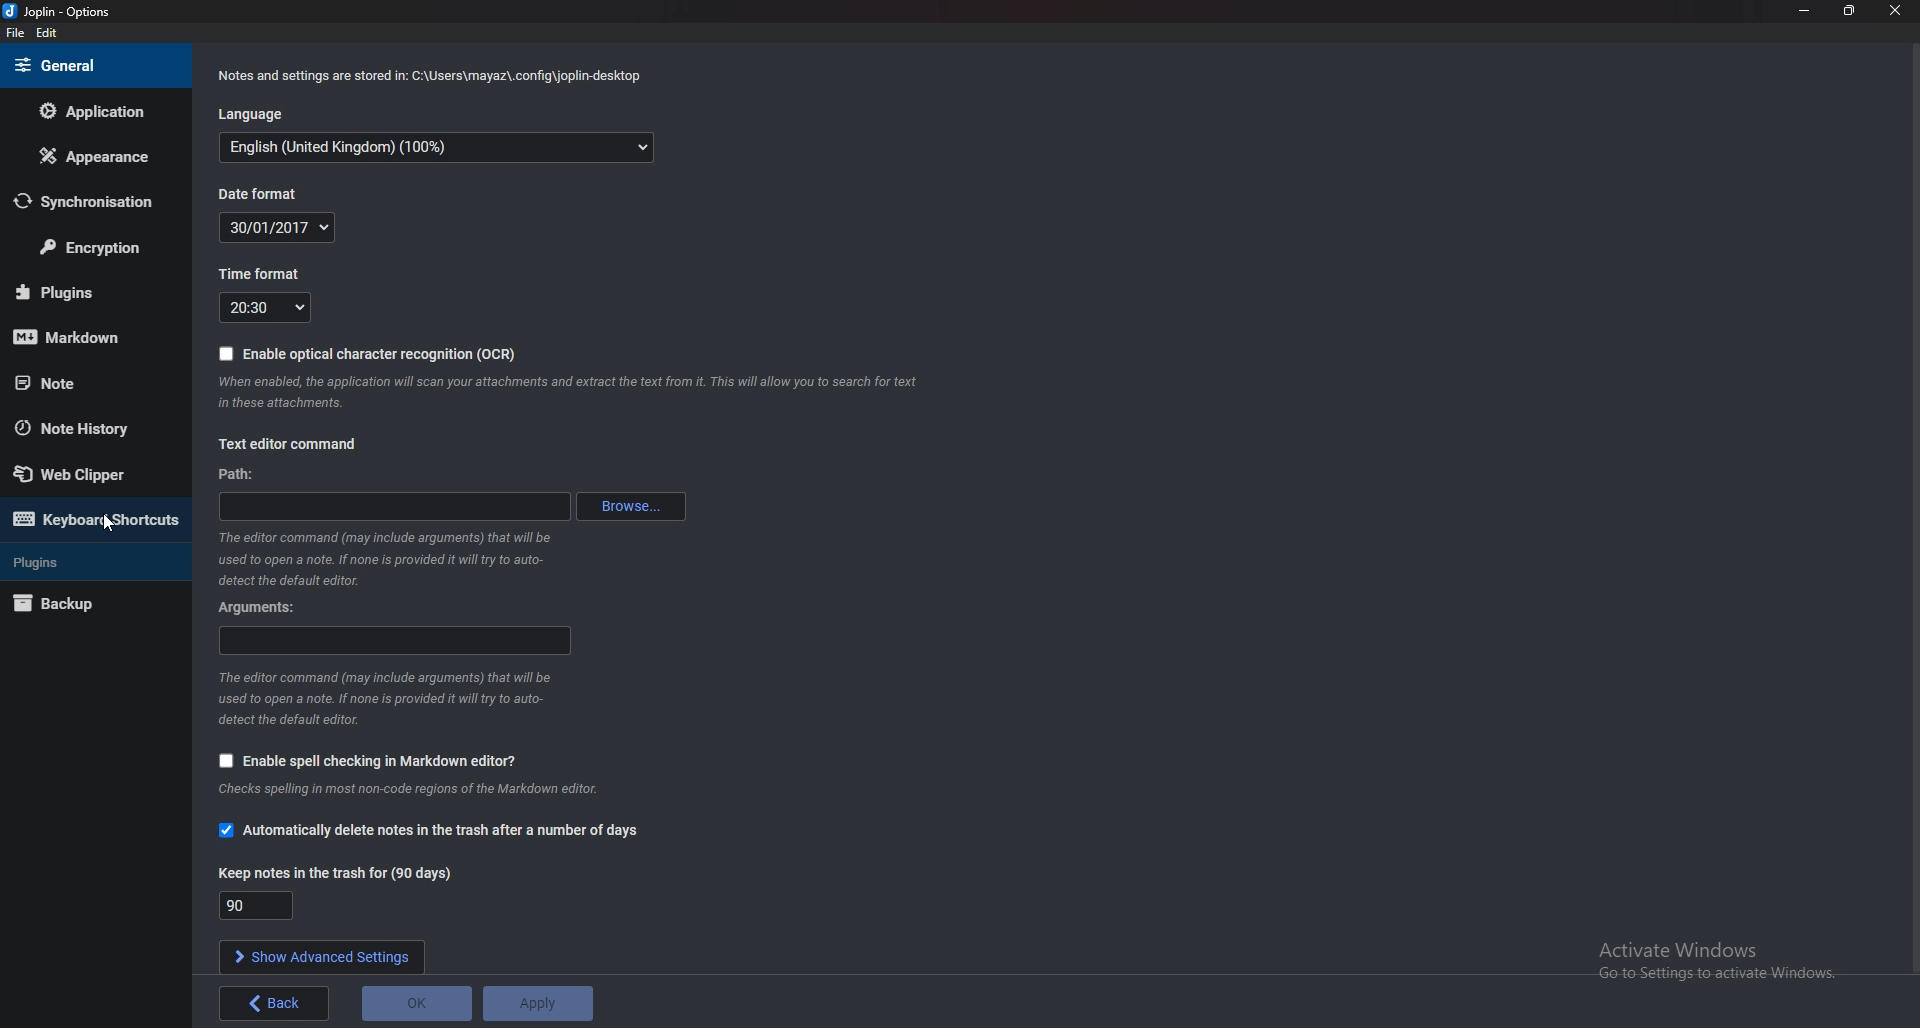  I want to click on Appearance, so click(95, 155).